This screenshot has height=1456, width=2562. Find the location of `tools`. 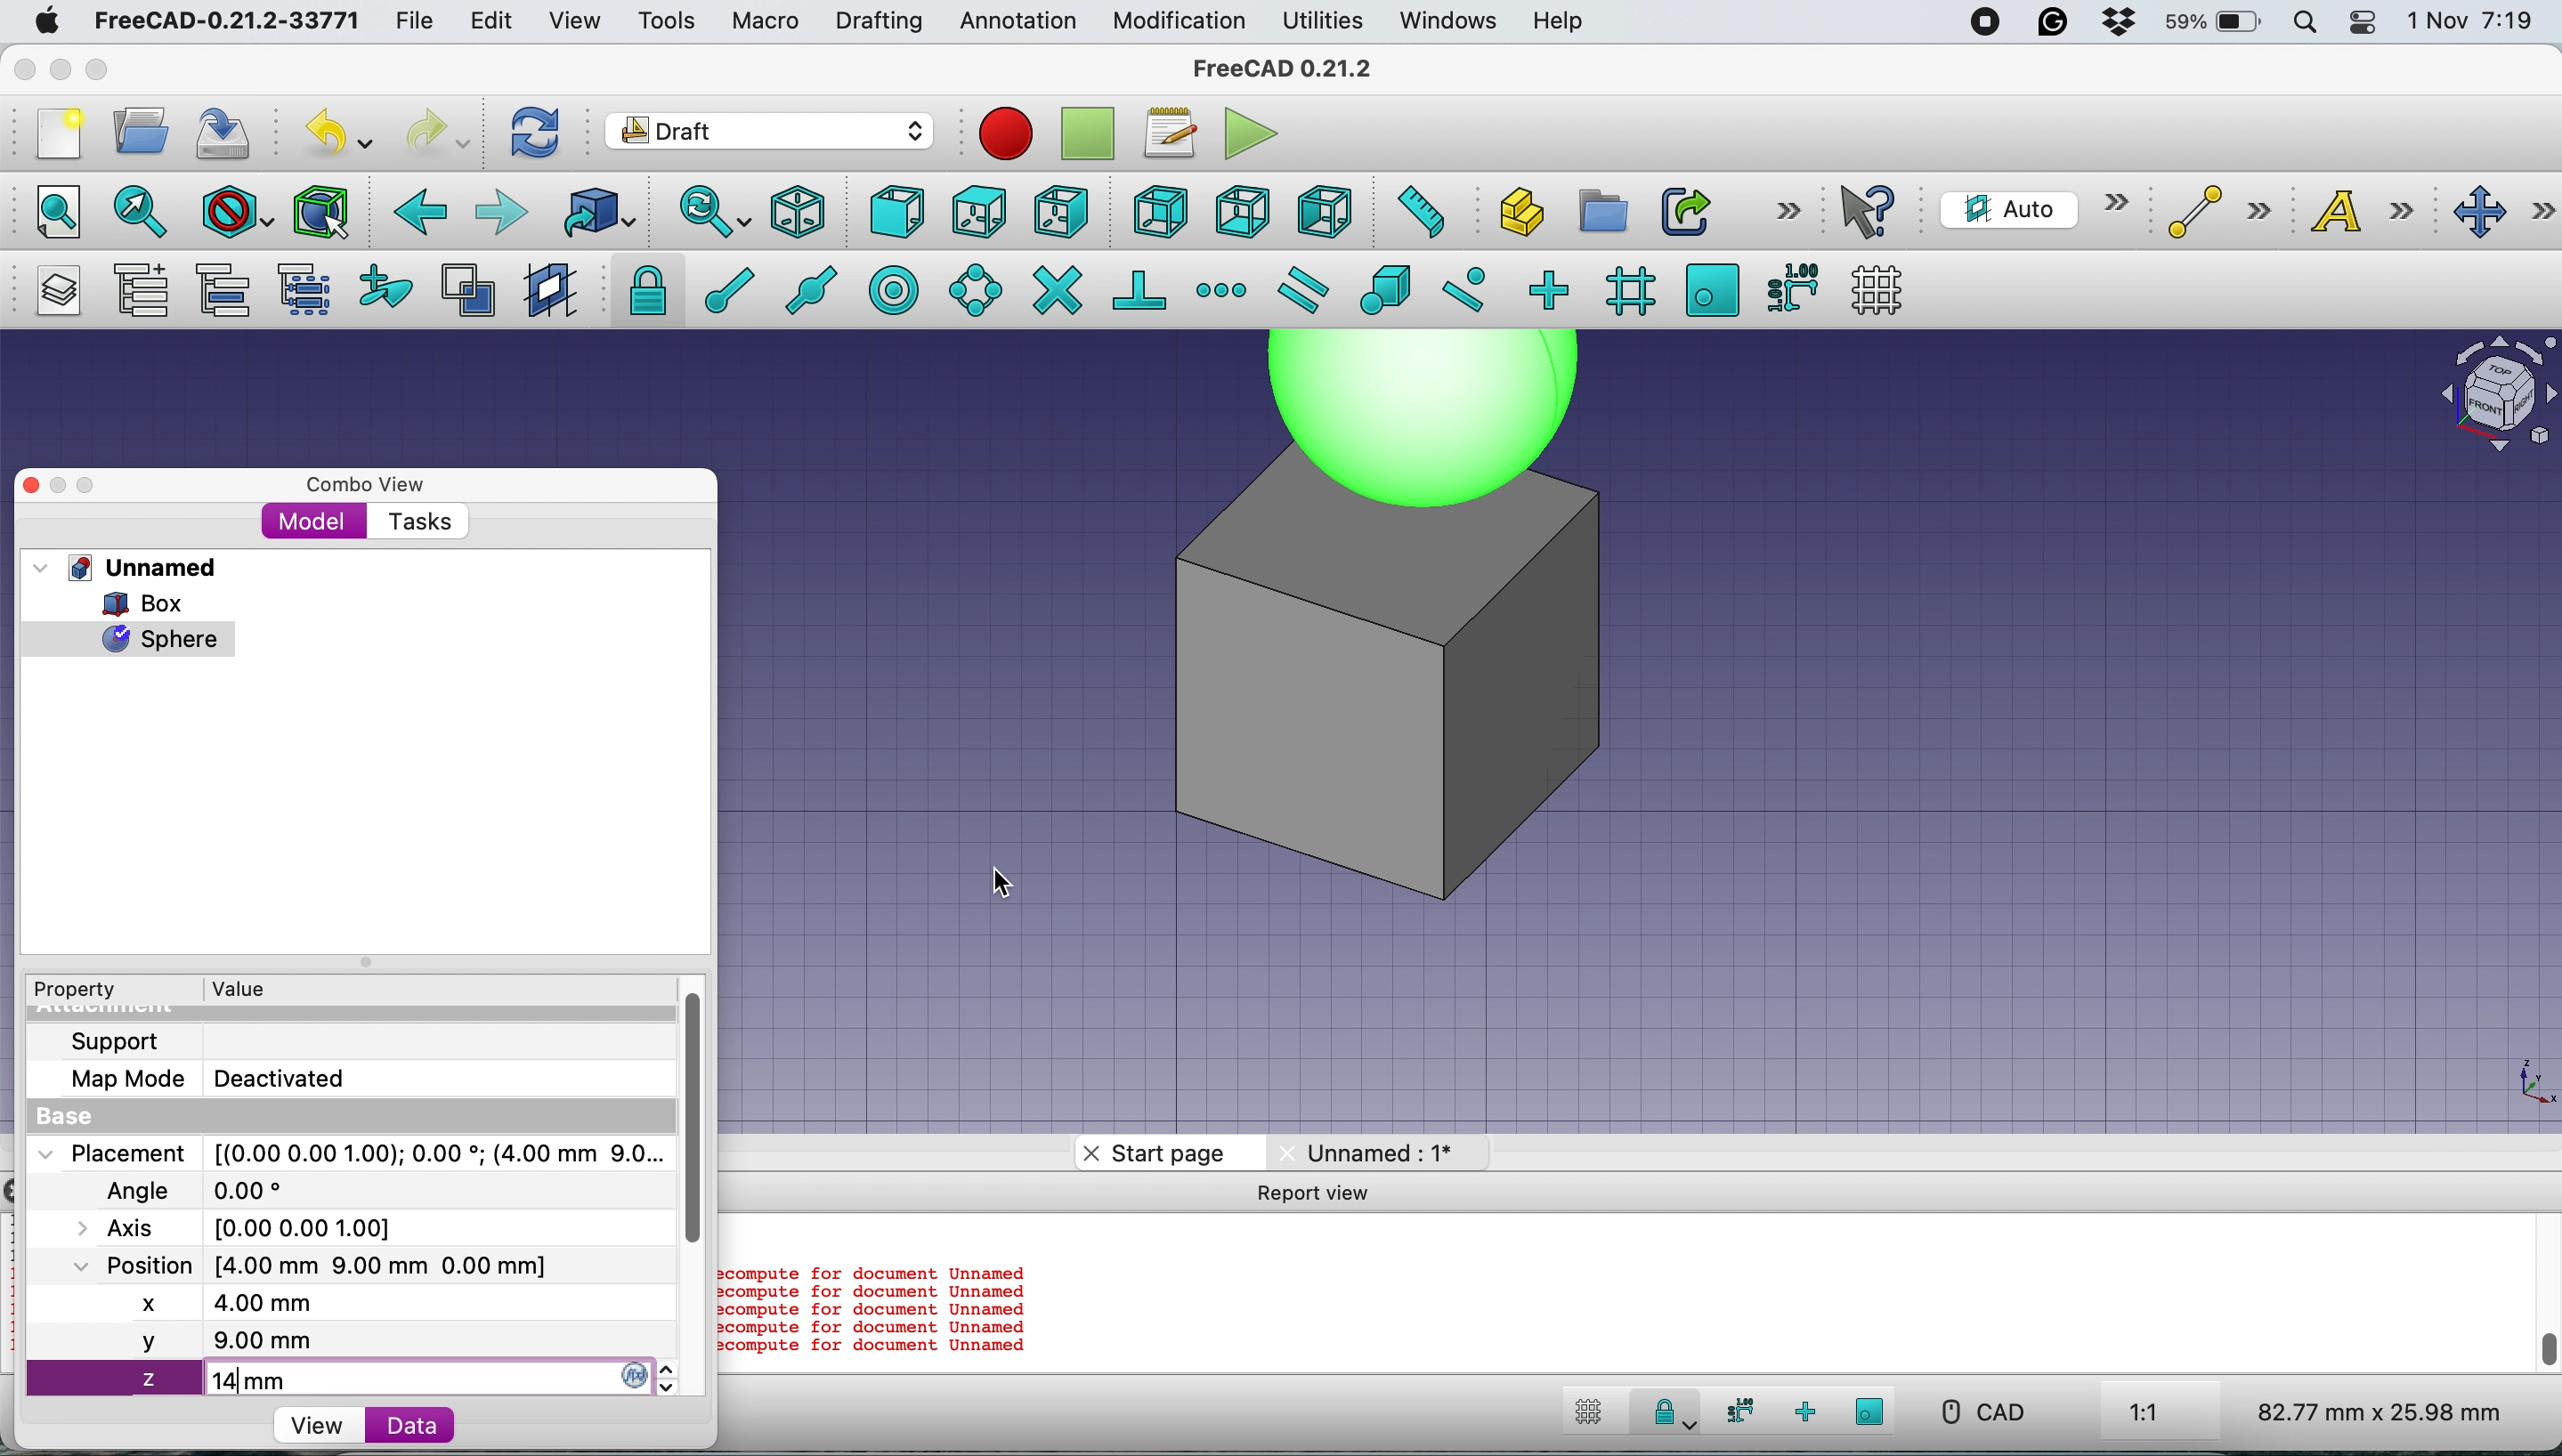

tools is located at coordinates (665, 23).